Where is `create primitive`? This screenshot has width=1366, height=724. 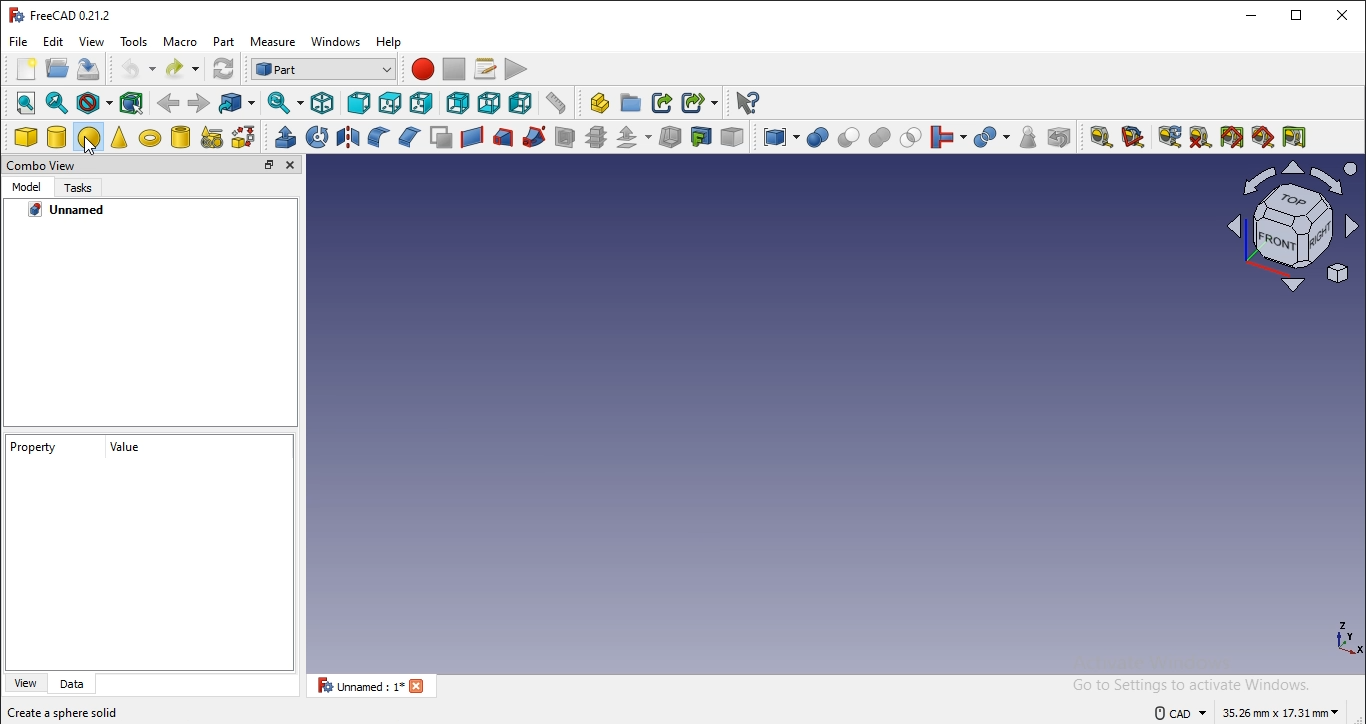
create primitive is located at coordinates (211, 137).